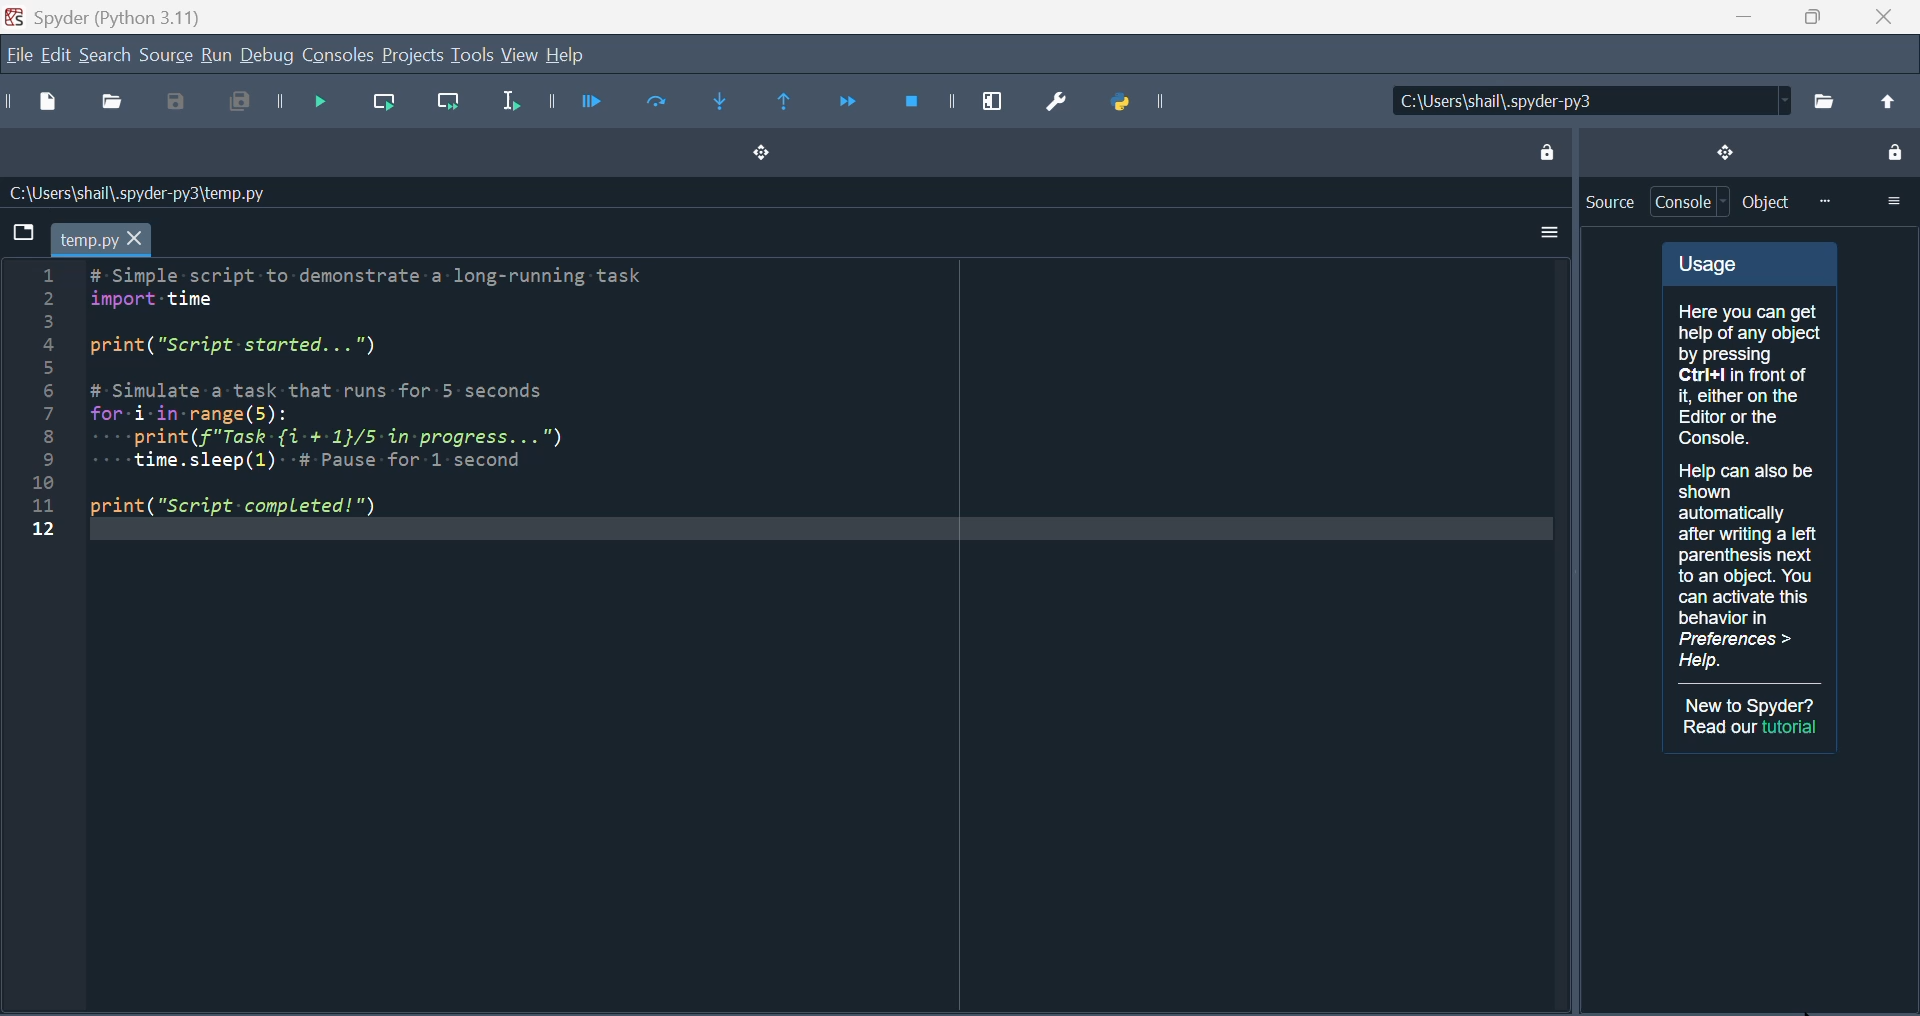 This screenshot has width=1920, height=1016. Describe the element at coordinates (178, 105) in the screenshot. I see `Save as` at that location.